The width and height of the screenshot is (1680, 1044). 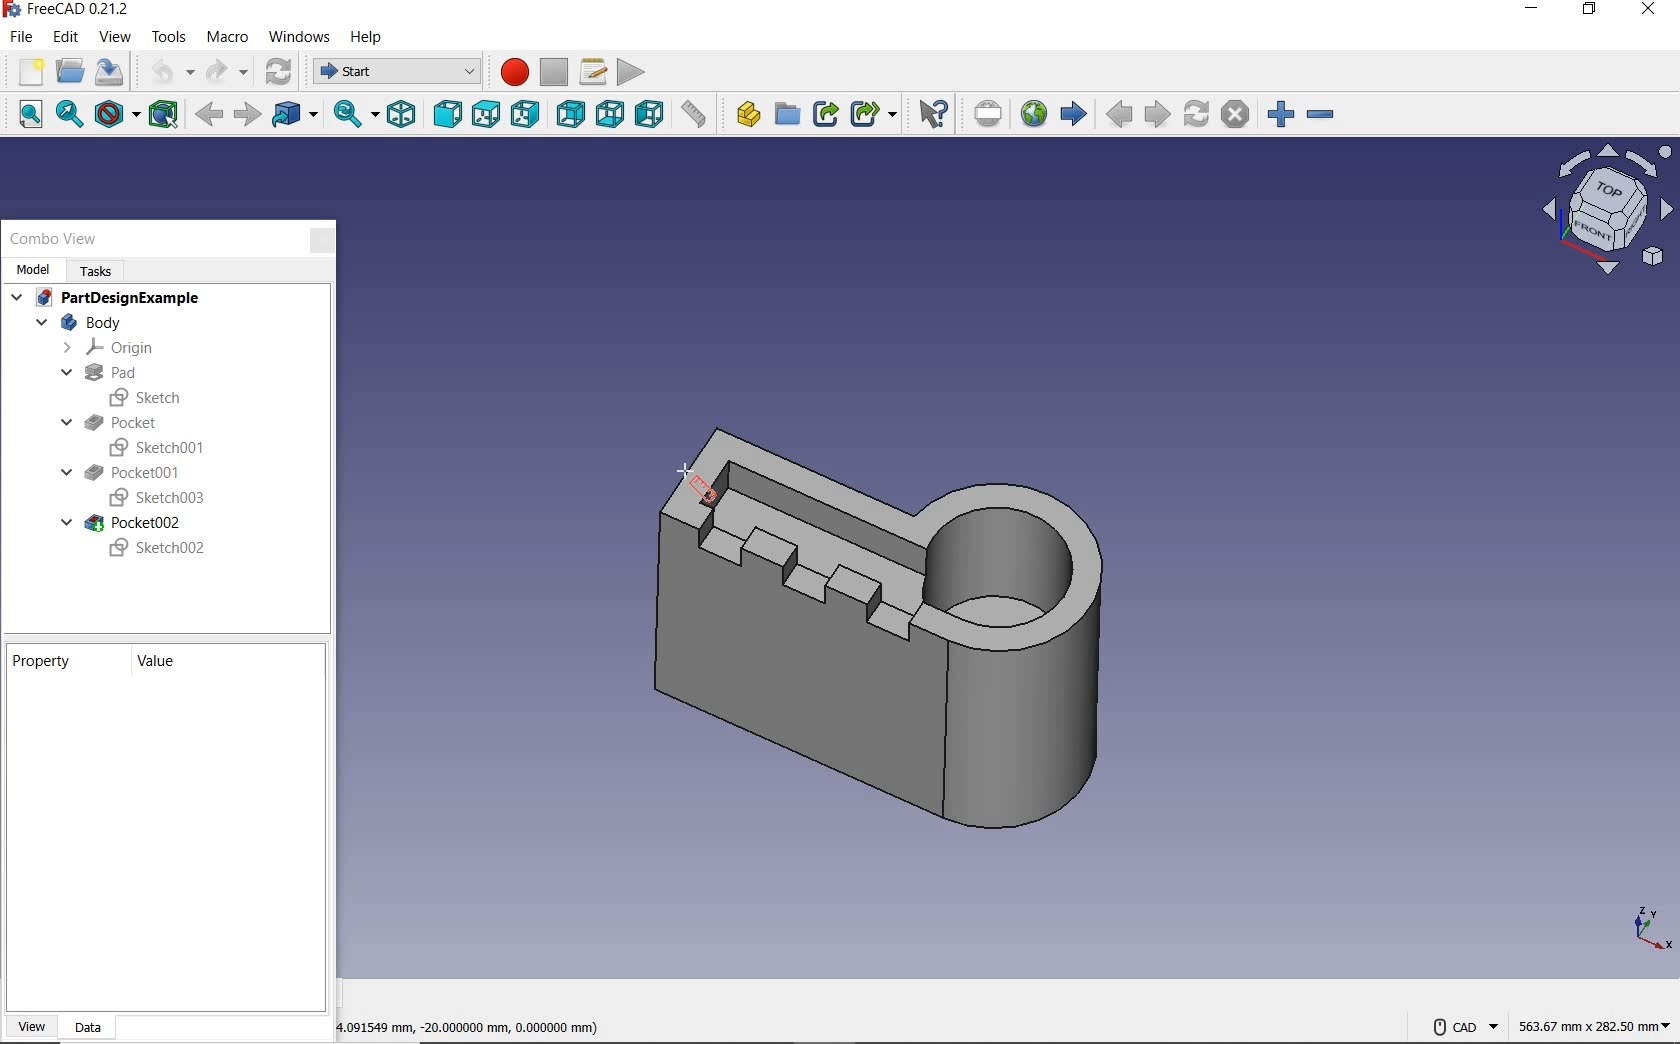 I want to click on 563.67 mm x 282.50 mm, so click(x=1594, y=1023).